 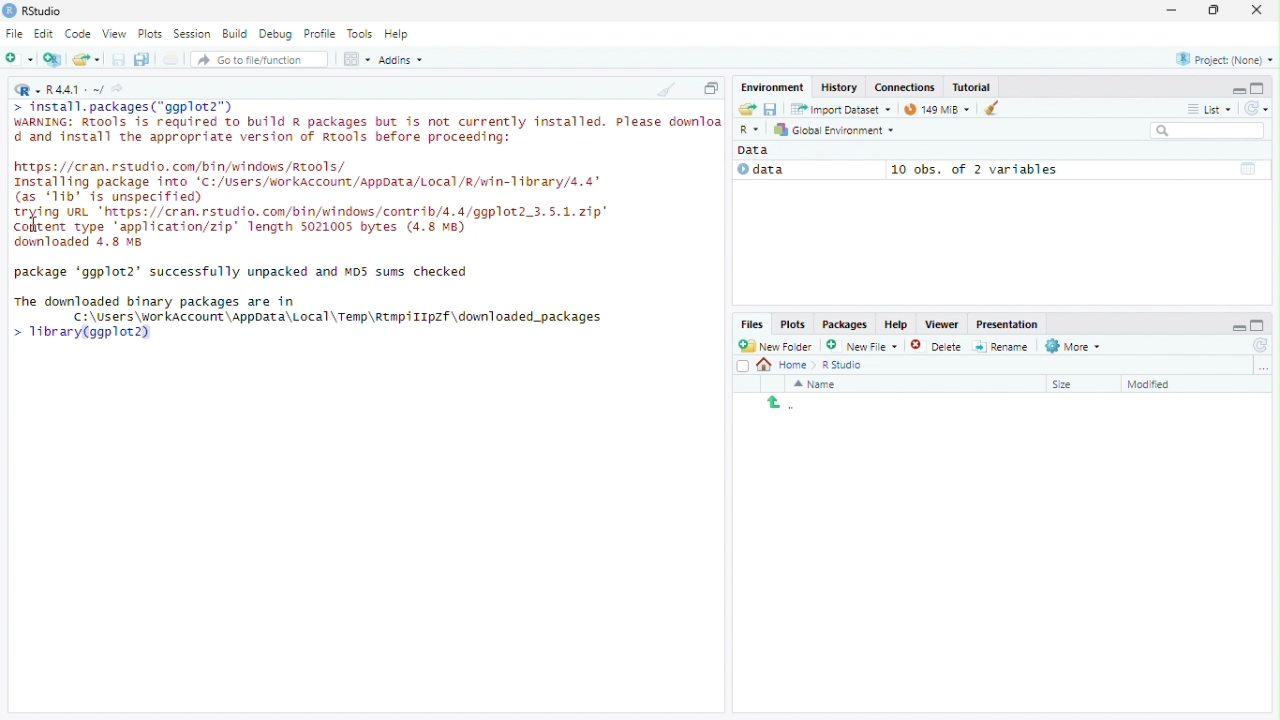 I want to click on Current memory usage - 97MiB, so click(x=932, y=109).